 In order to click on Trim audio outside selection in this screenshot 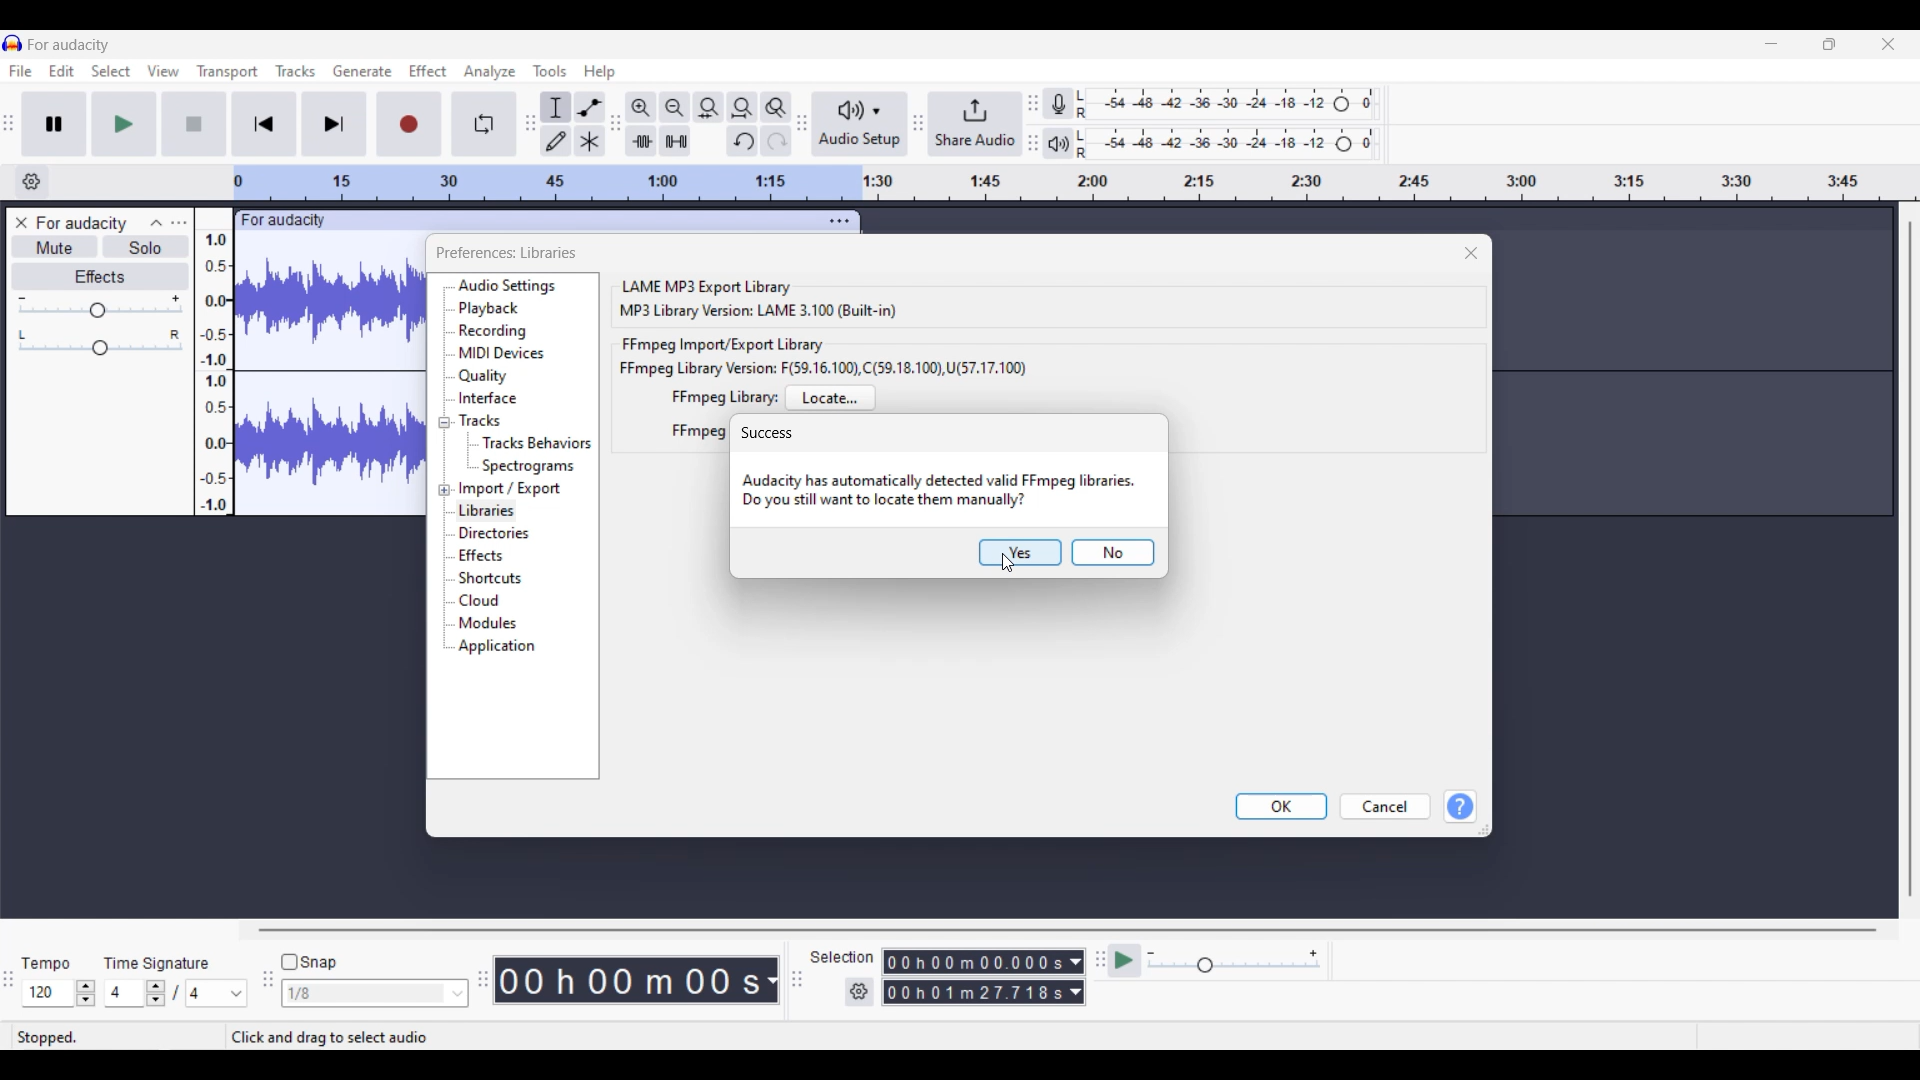, I will do `click(641, 141)`.